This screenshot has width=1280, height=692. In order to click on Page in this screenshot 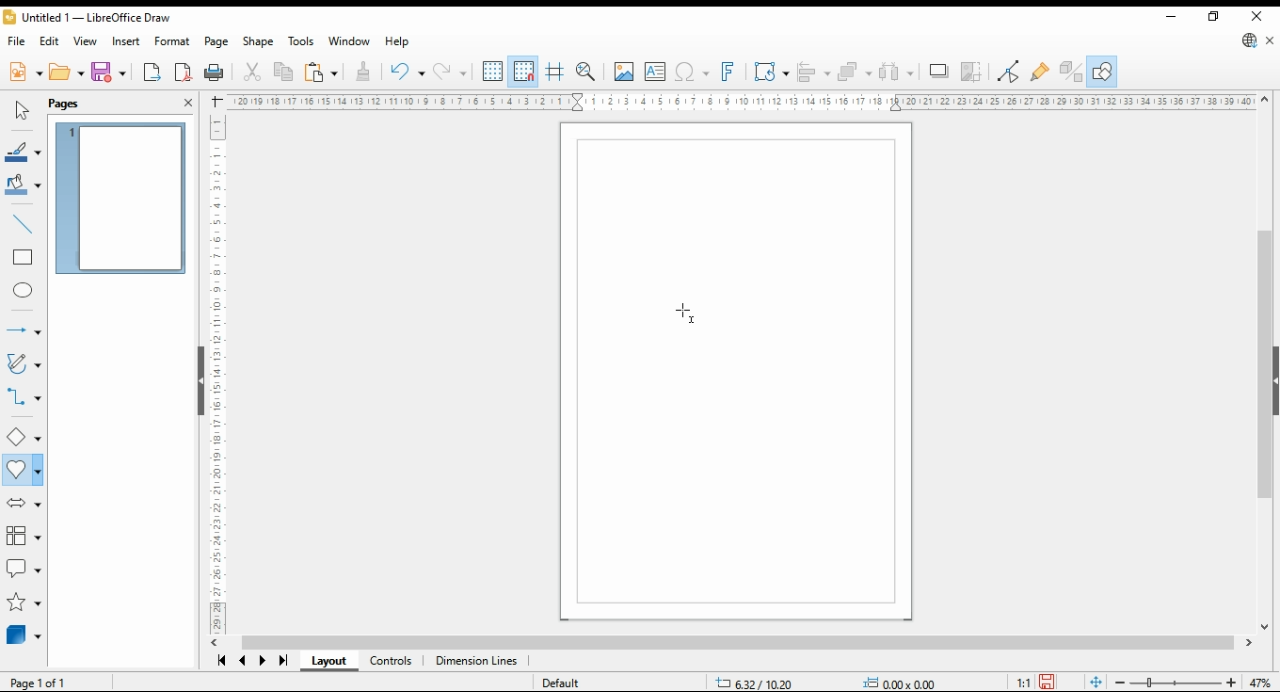, I will do `click(737, 372)`.